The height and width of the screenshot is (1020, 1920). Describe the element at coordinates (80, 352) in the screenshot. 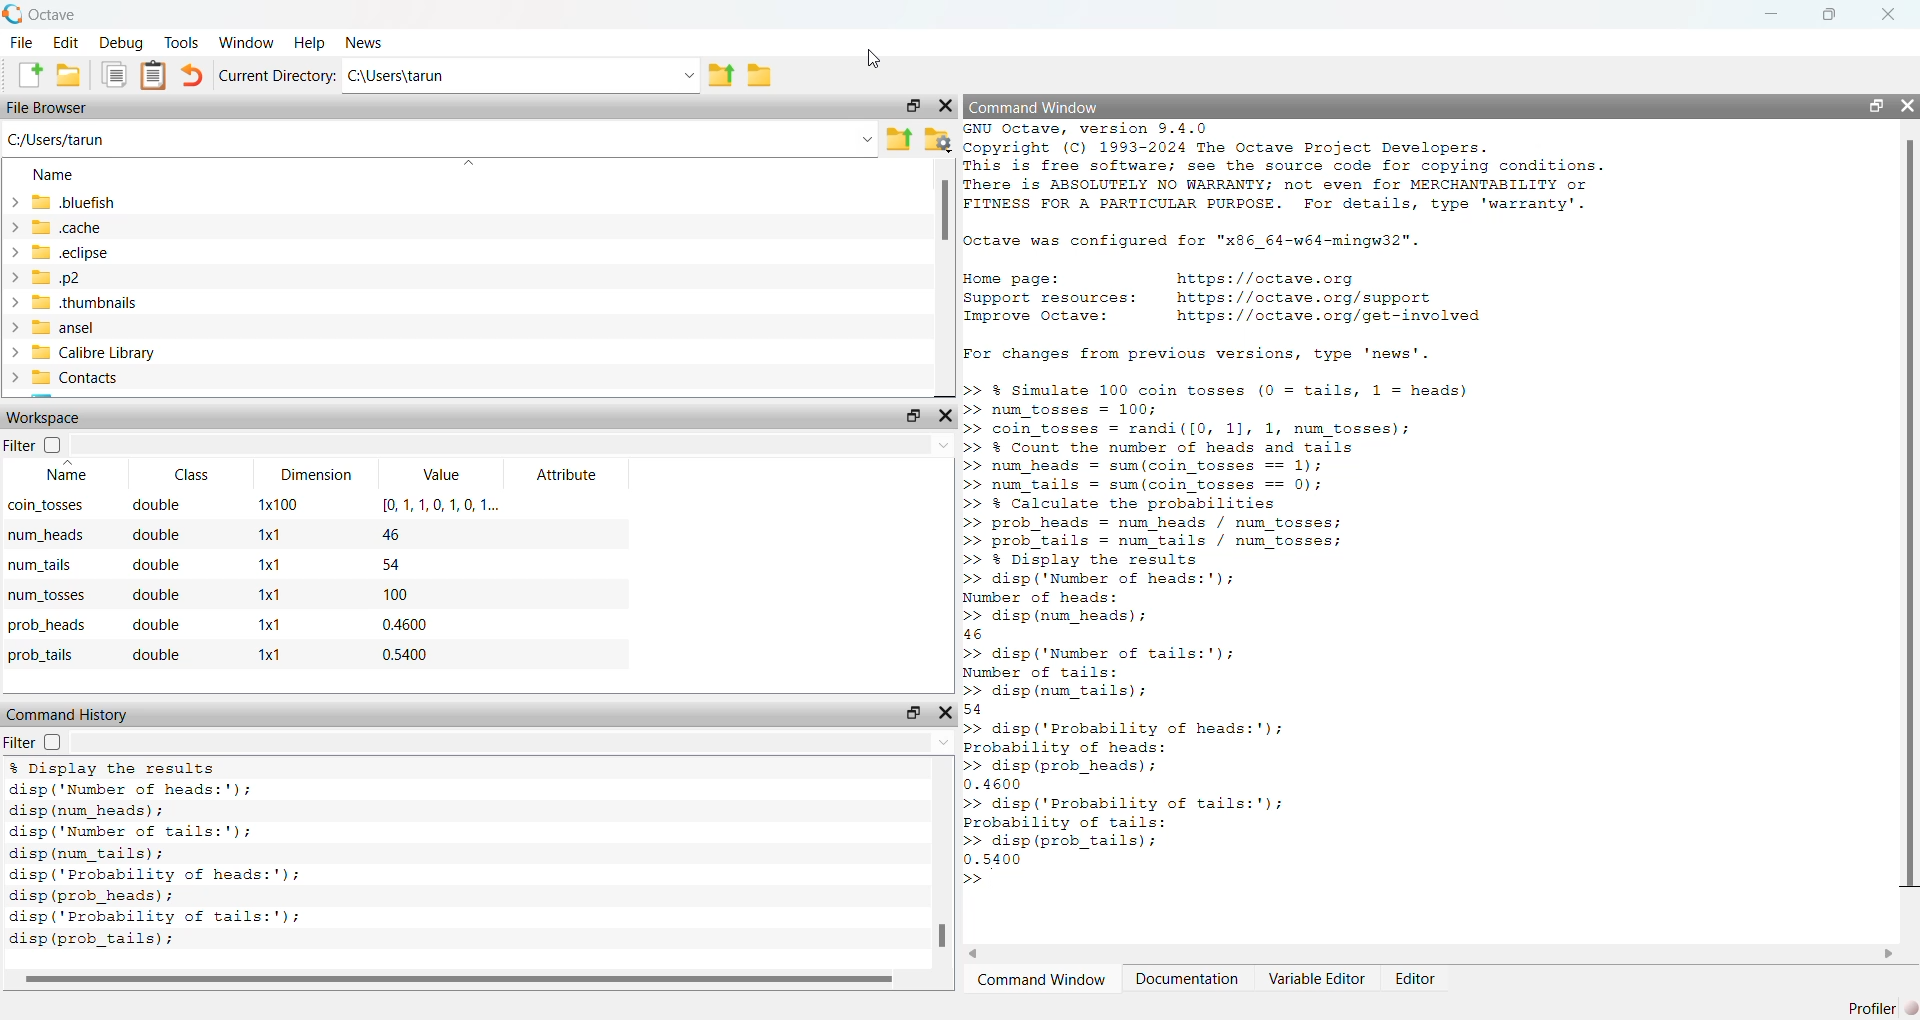

I see `Calibre Library` at that location.